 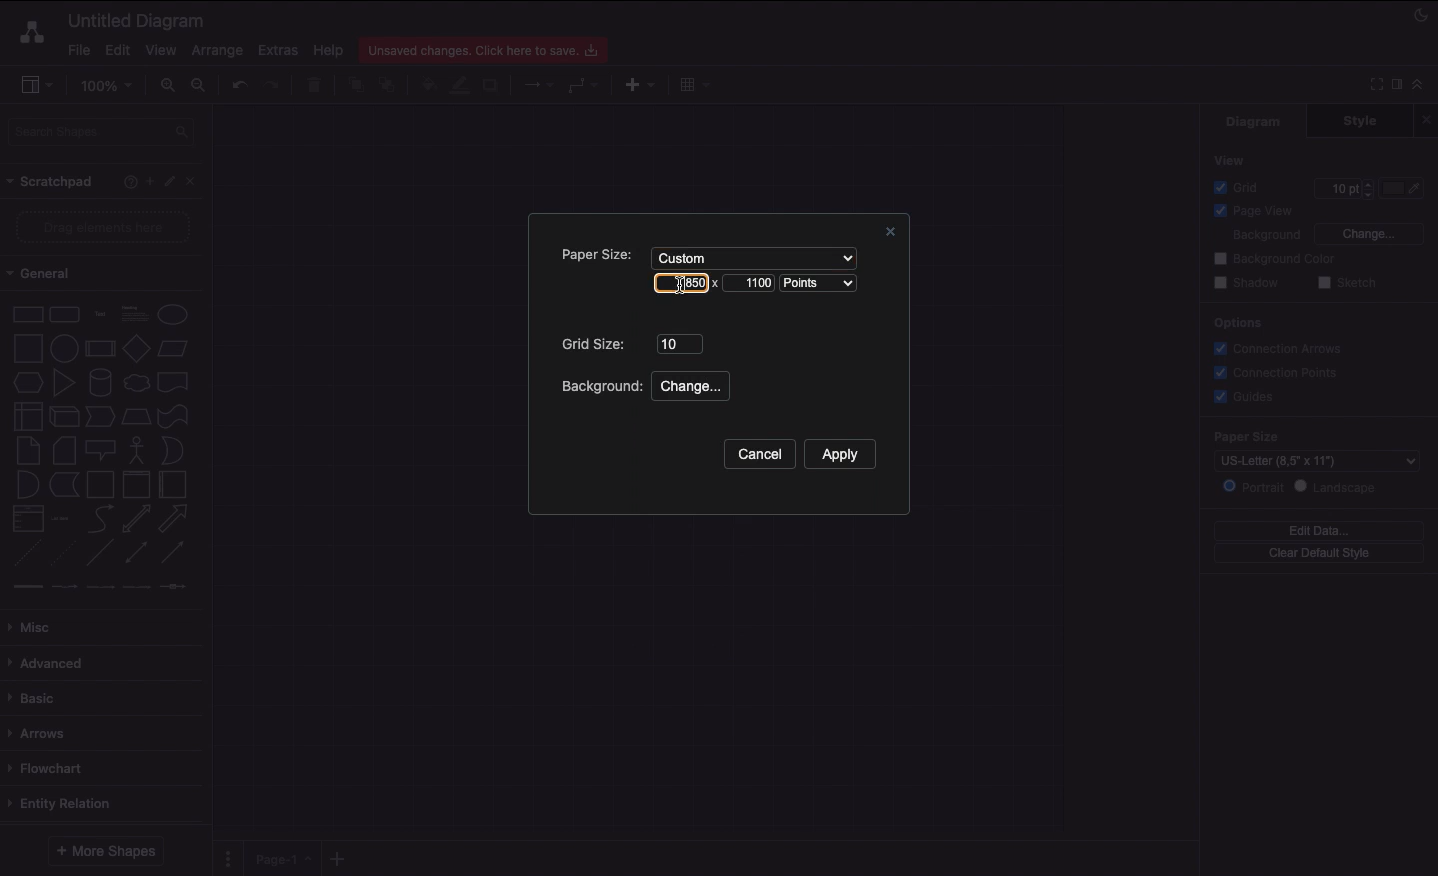 I want to click on Cylinder, so click(x=100, y=383).